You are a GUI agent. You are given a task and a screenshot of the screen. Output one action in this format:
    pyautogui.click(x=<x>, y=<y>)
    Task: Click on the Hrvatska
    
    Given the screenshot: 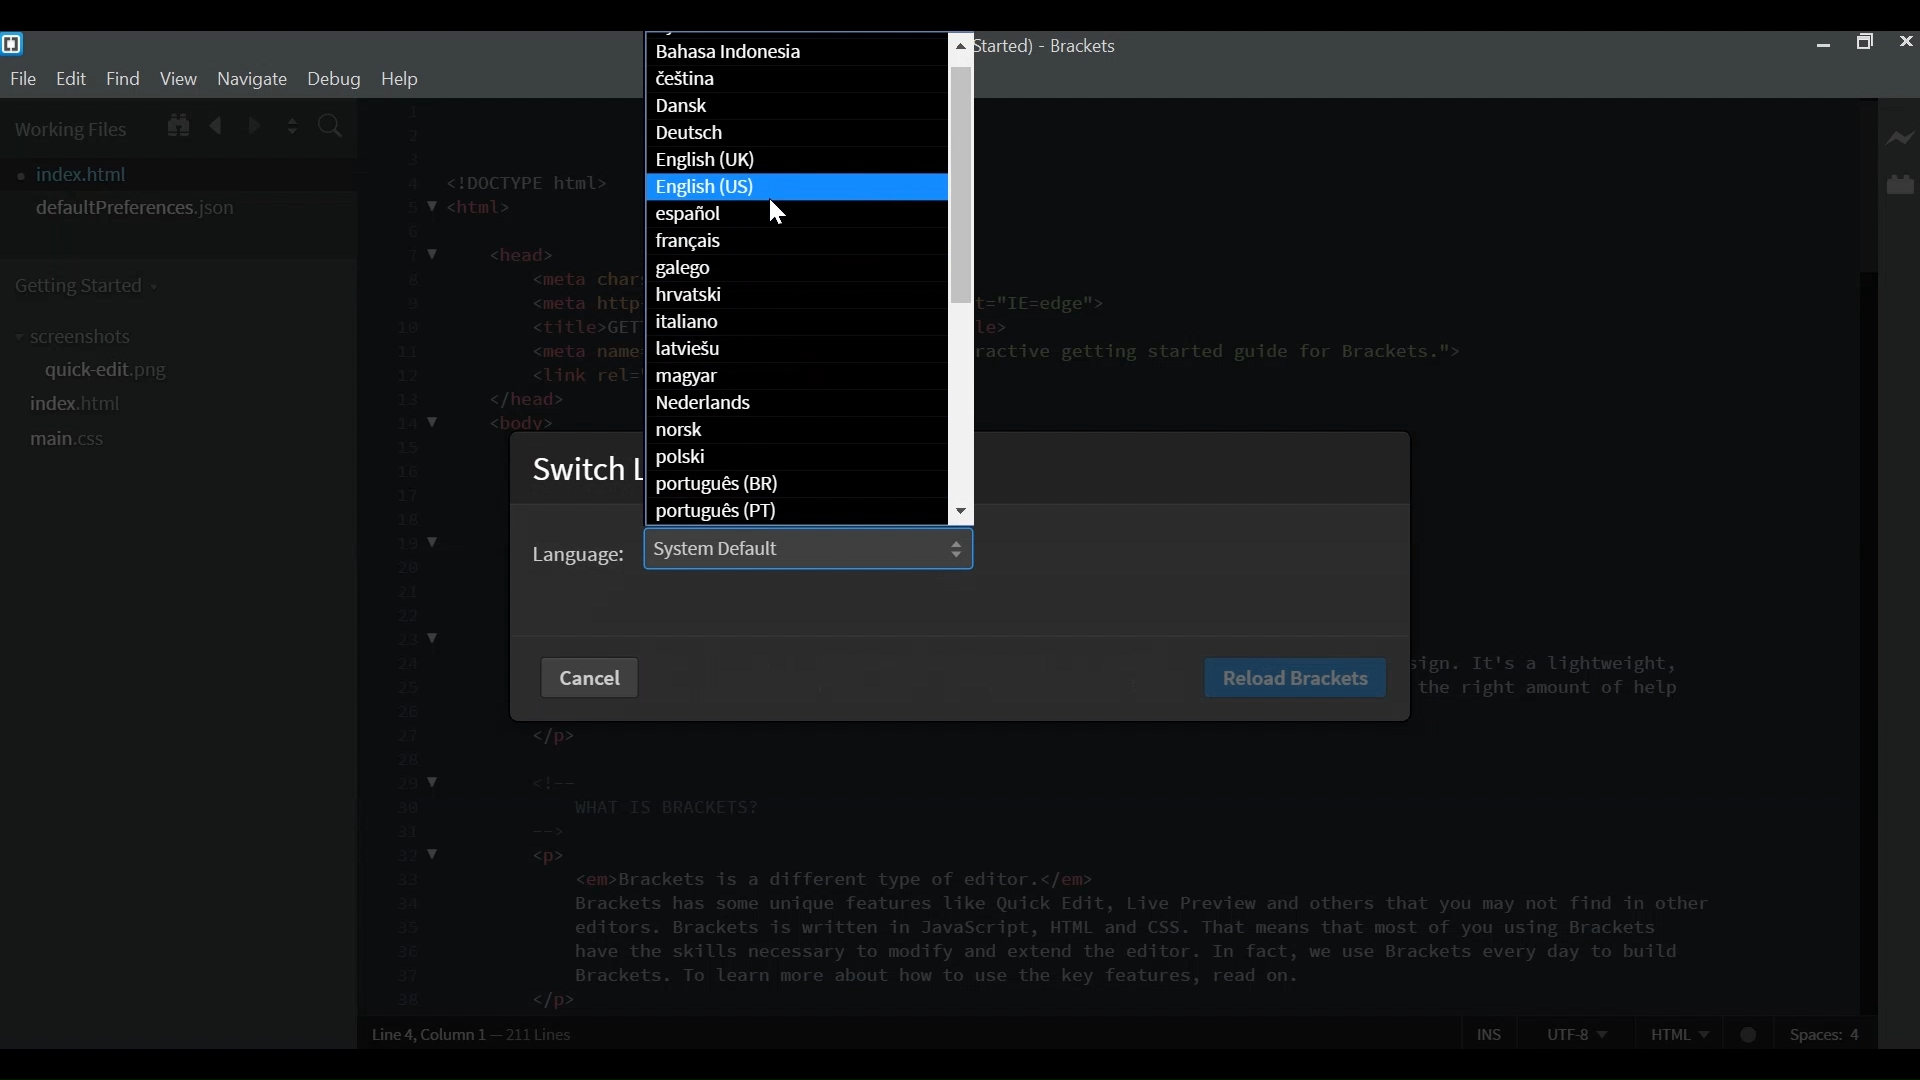 What is the action you would take?
    pyautogui.click(x=796, y=295)
    